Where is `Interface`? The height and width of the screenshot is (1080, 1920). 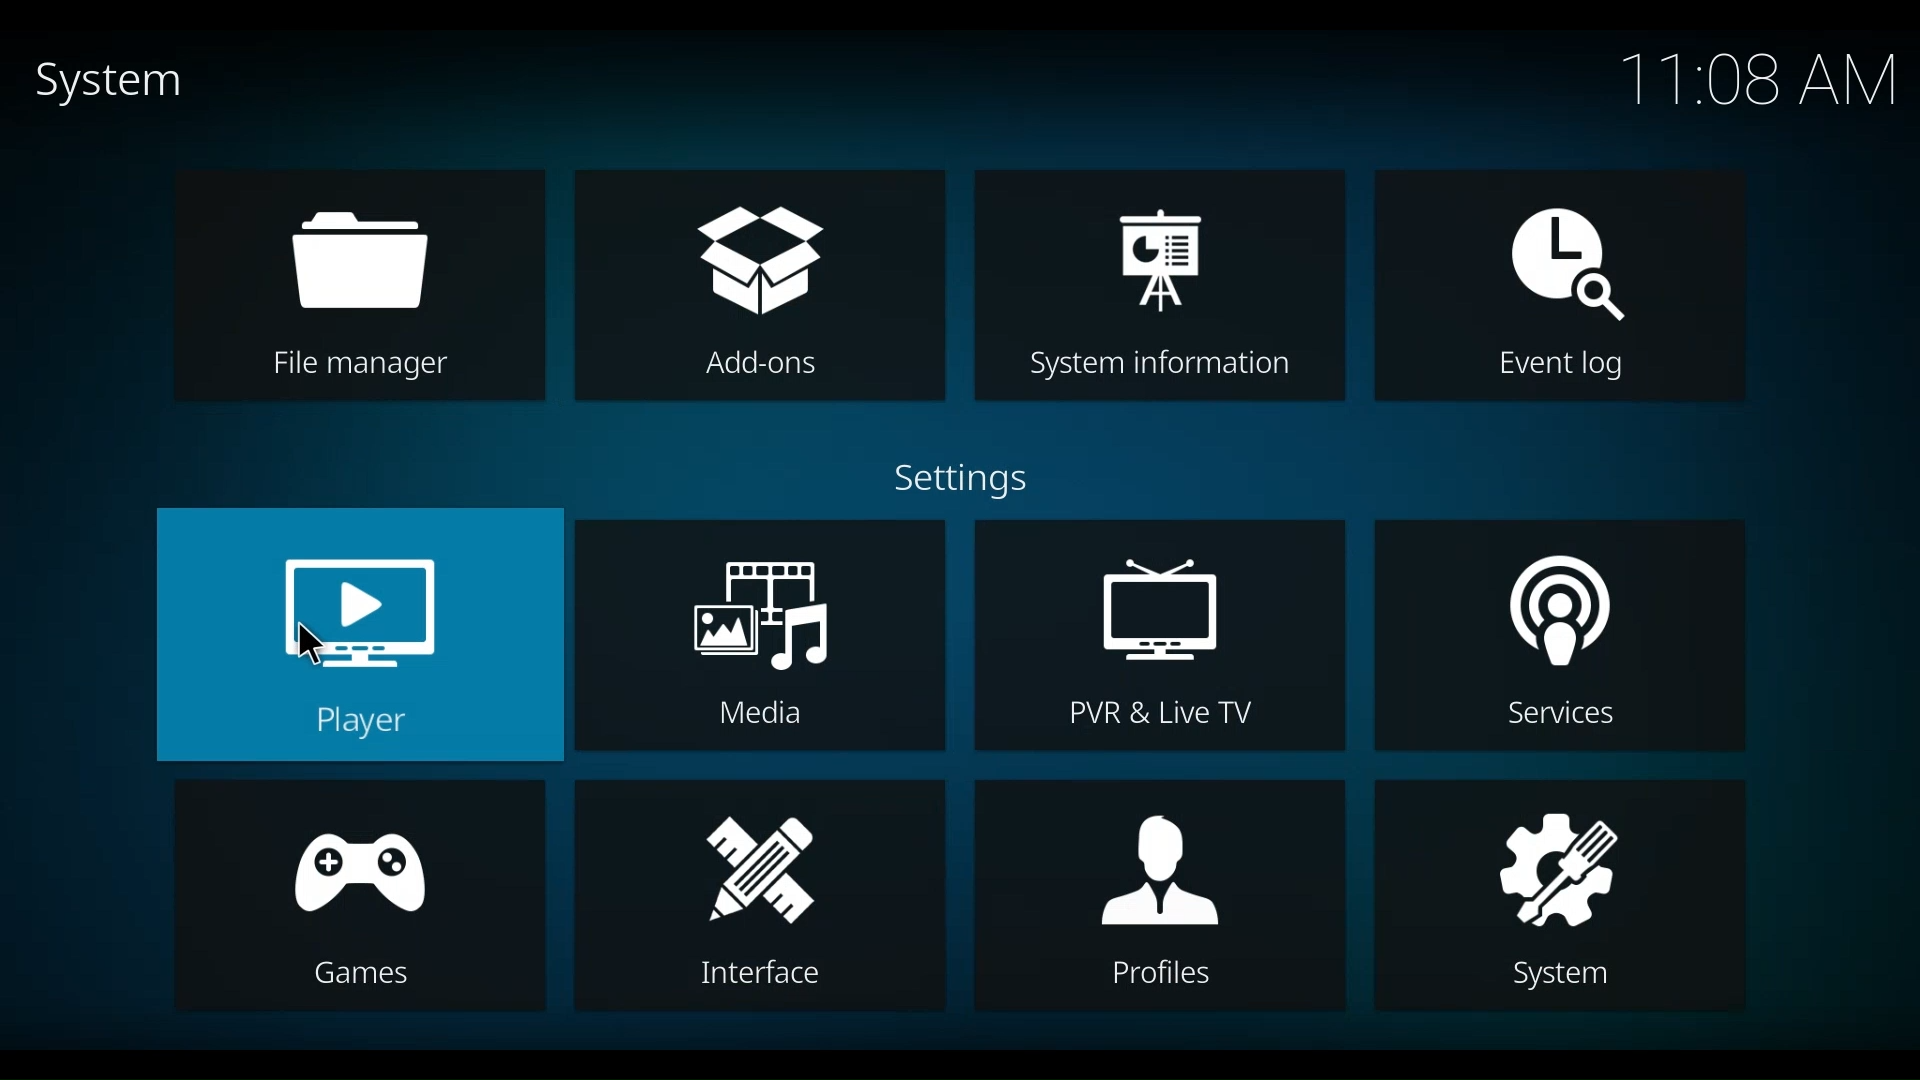
Interface is located at coordinates (761, 897).